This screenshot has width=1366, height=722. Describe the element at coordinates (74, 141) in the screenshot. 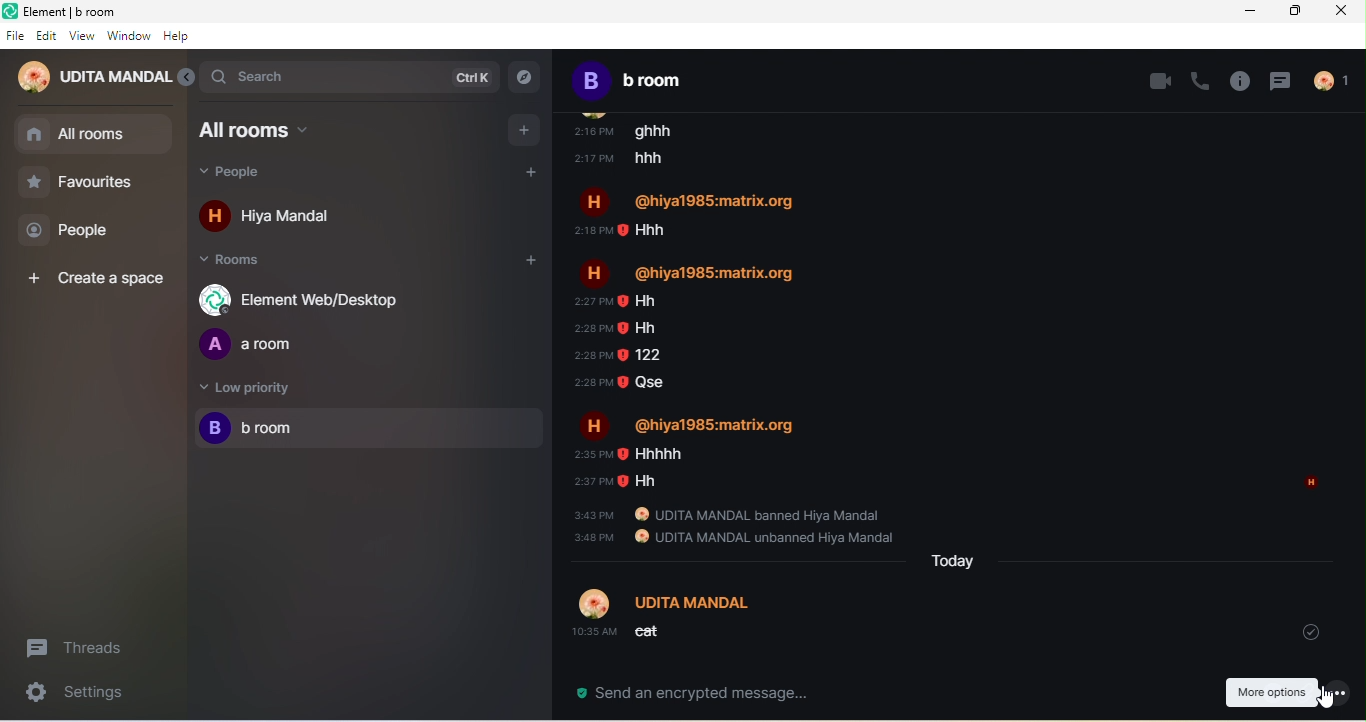

I see `all rooms` at that location.